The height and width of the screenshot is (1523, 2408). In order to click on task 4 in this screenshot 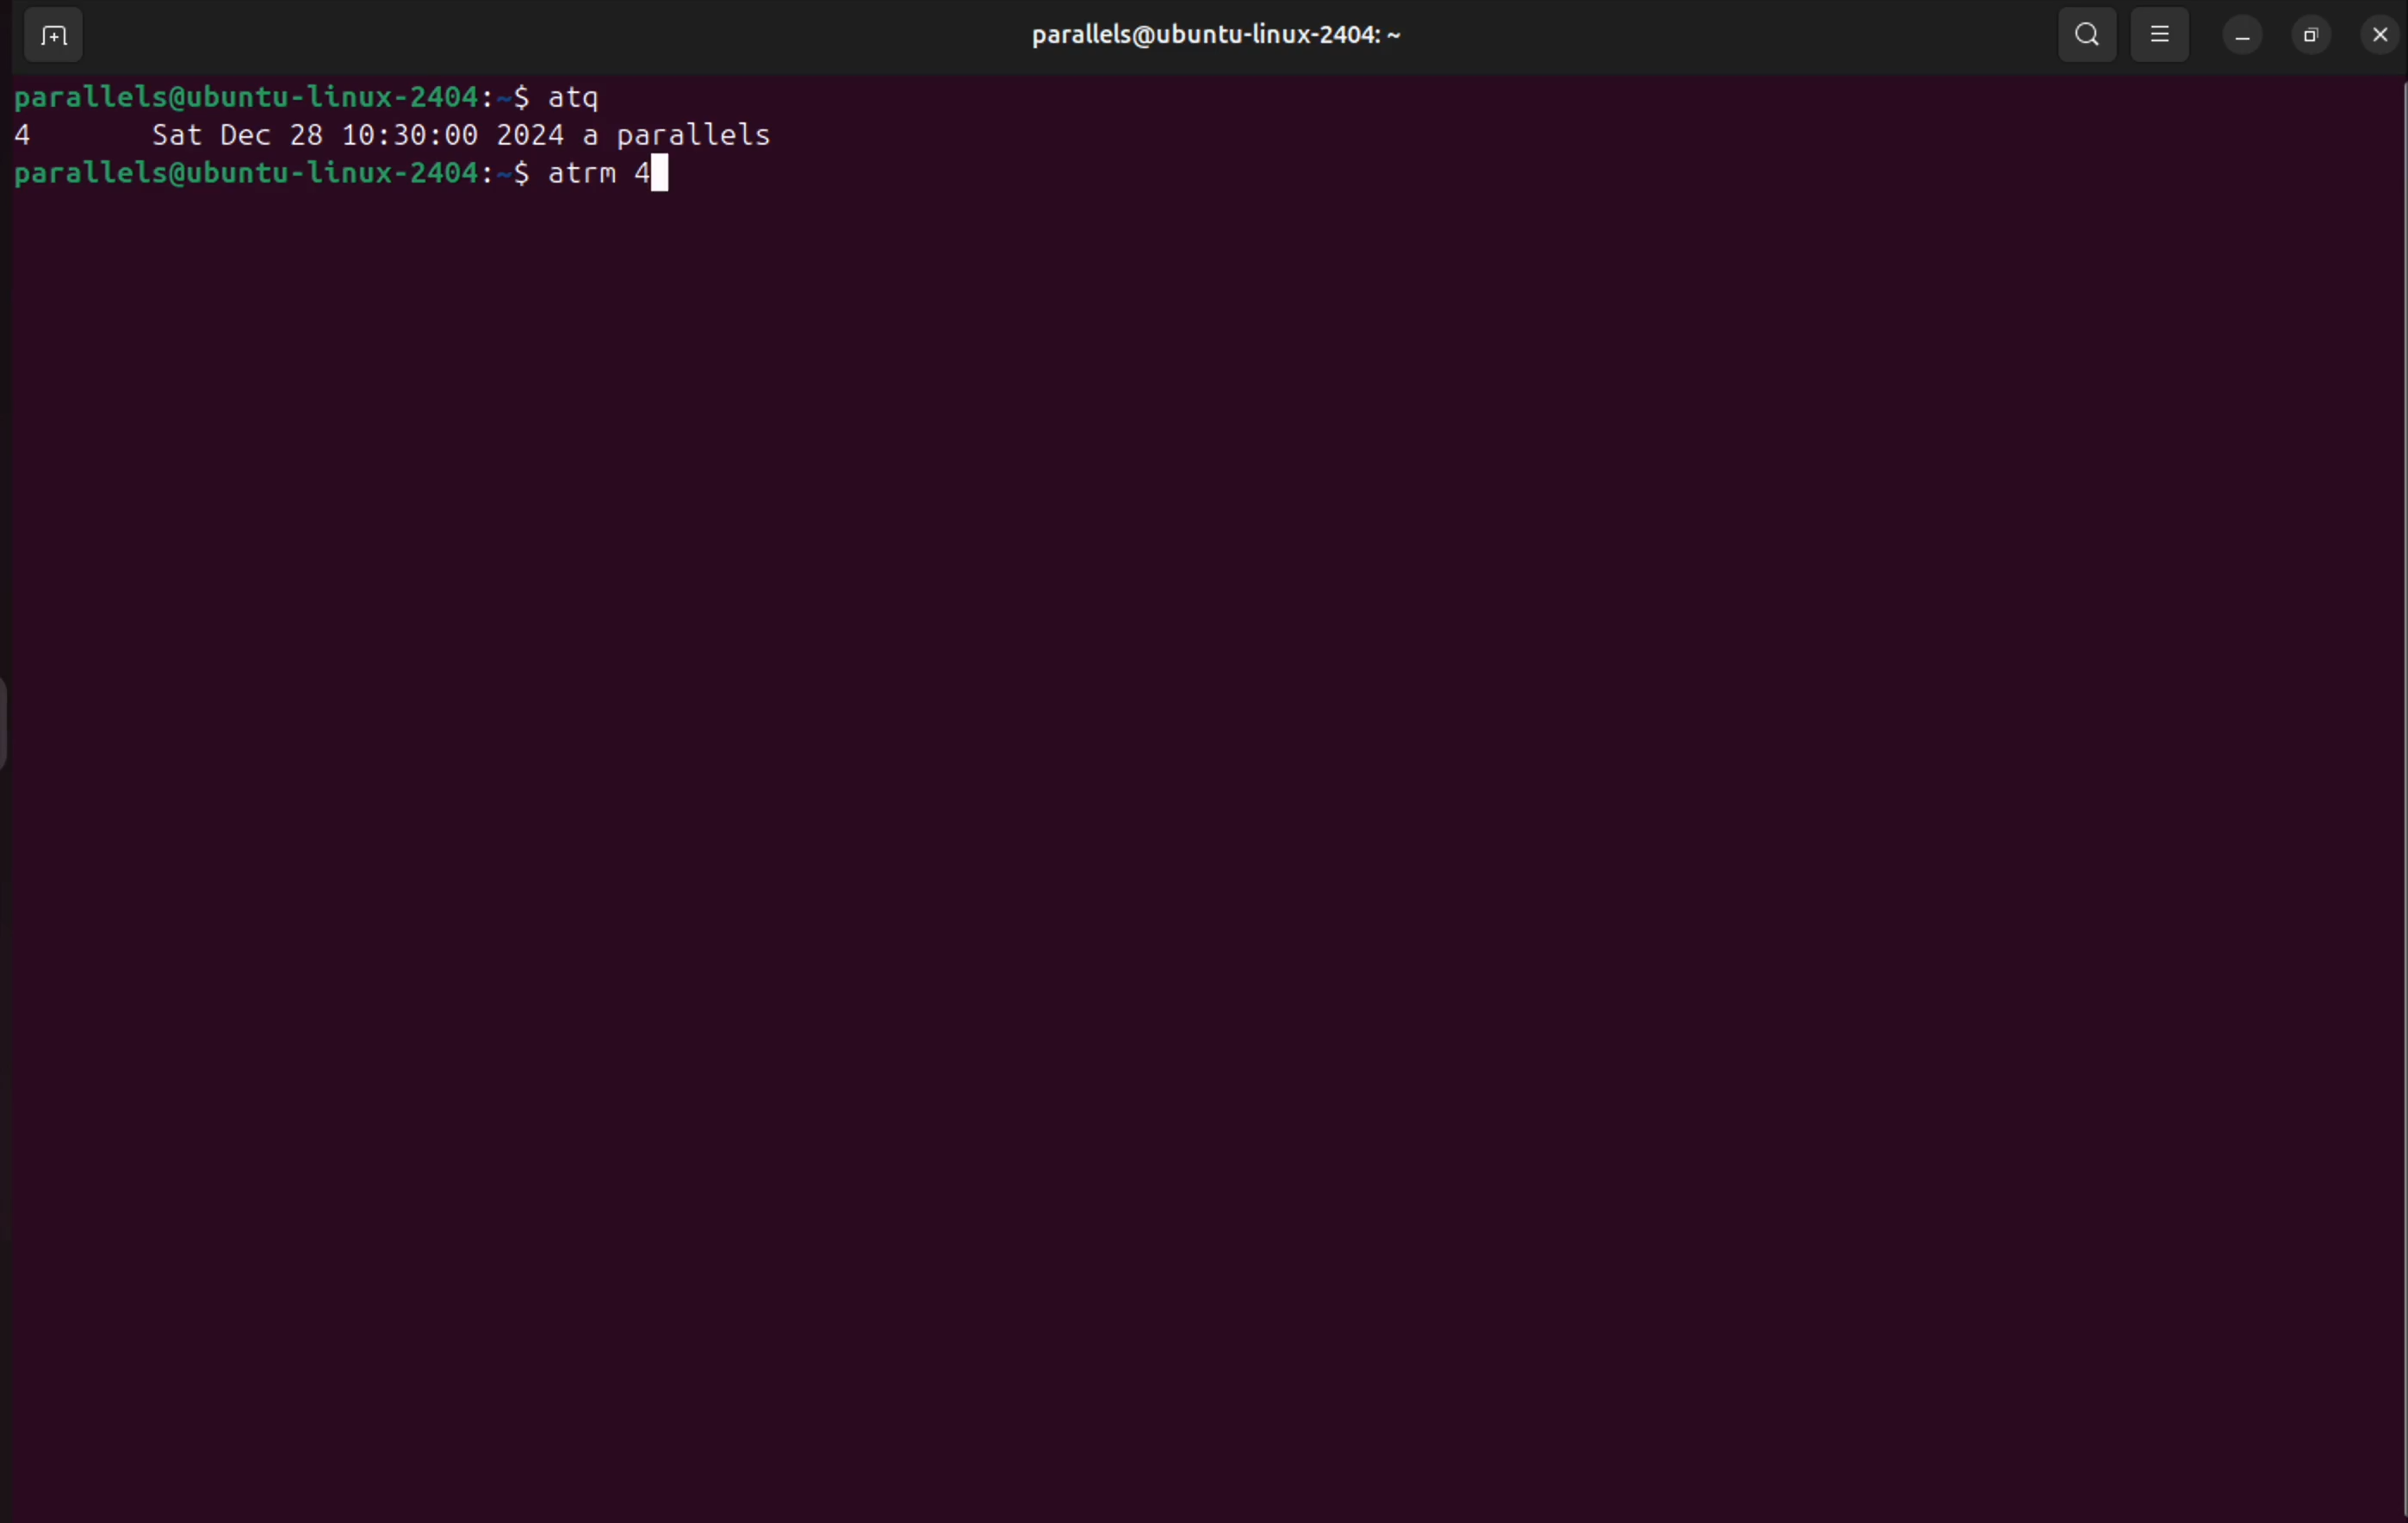, I will do `click(410, 136)`.